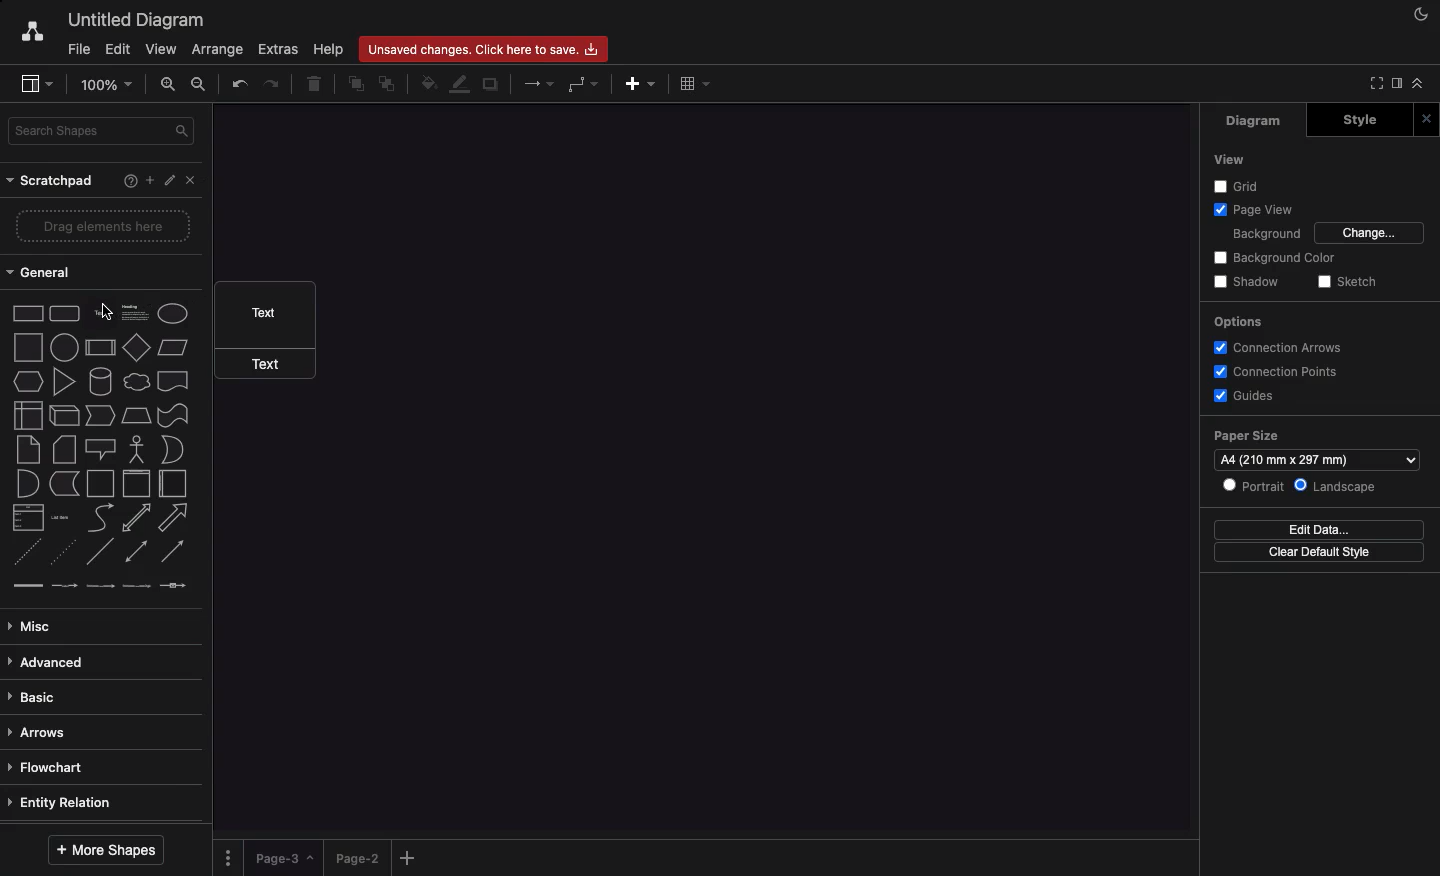  What do you see at coordinates (1243, 396) in the screenshot?
I see `Guides` at bounding box center [1243, 396].